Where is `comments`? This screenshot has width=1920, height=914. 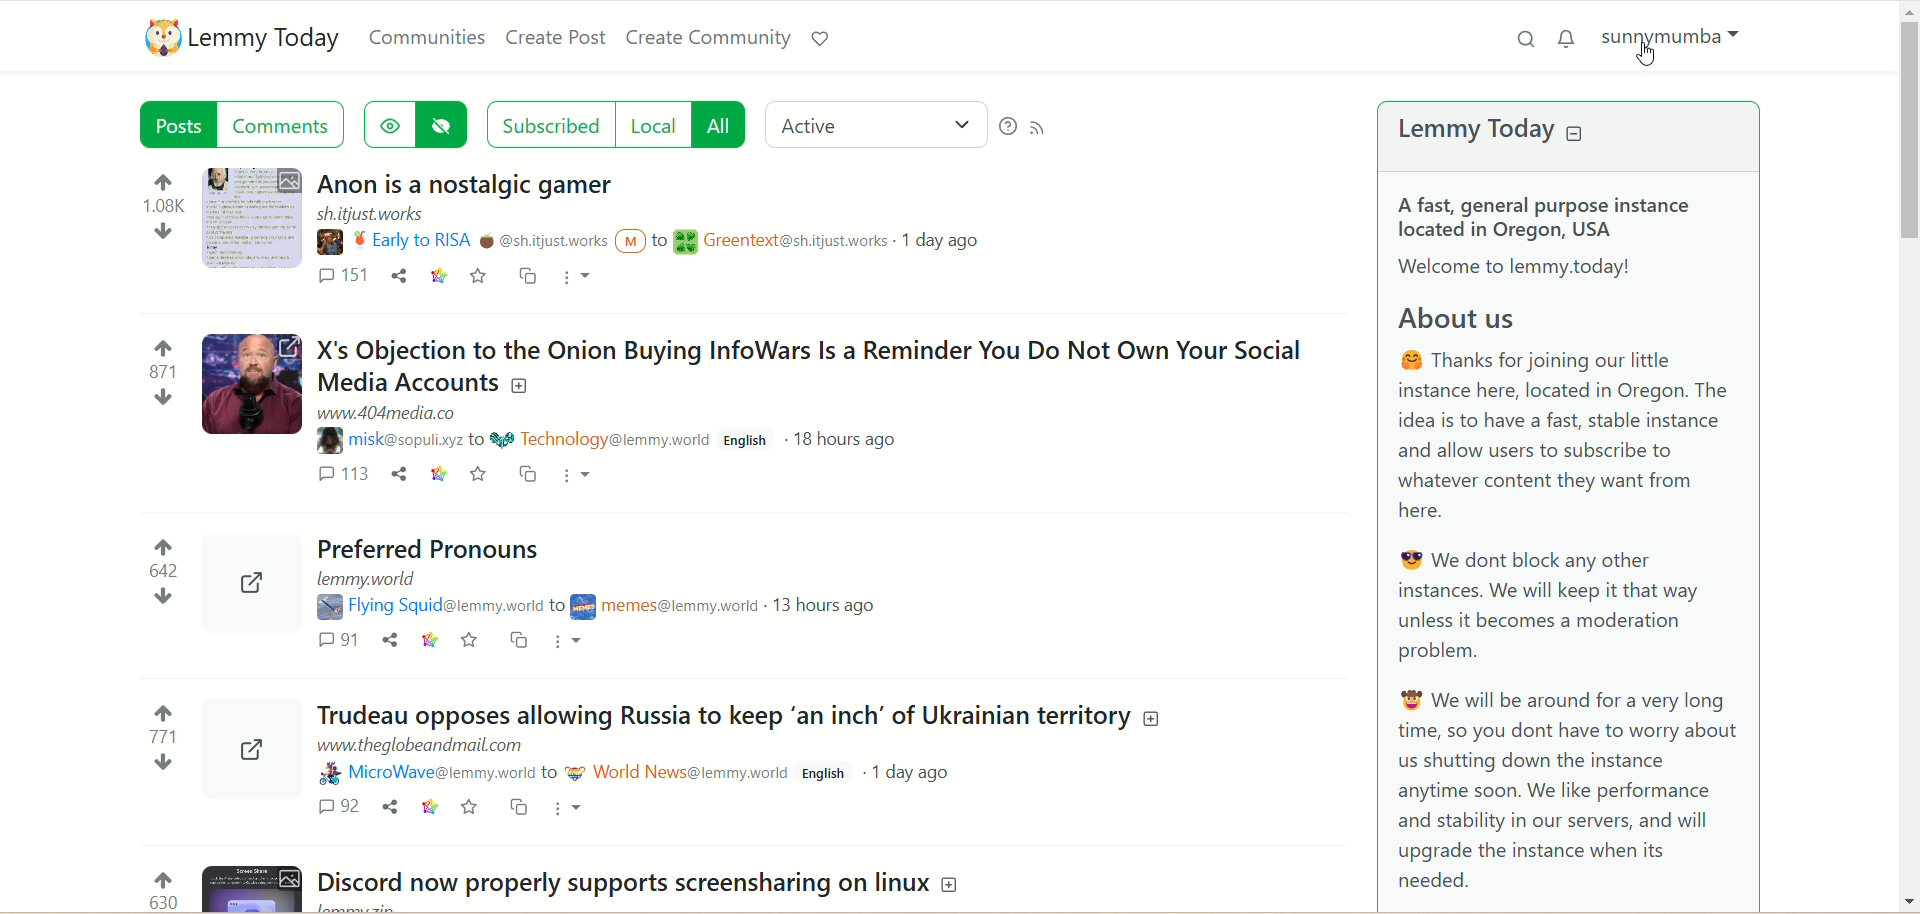 comments is located at coordinates (284, 124).